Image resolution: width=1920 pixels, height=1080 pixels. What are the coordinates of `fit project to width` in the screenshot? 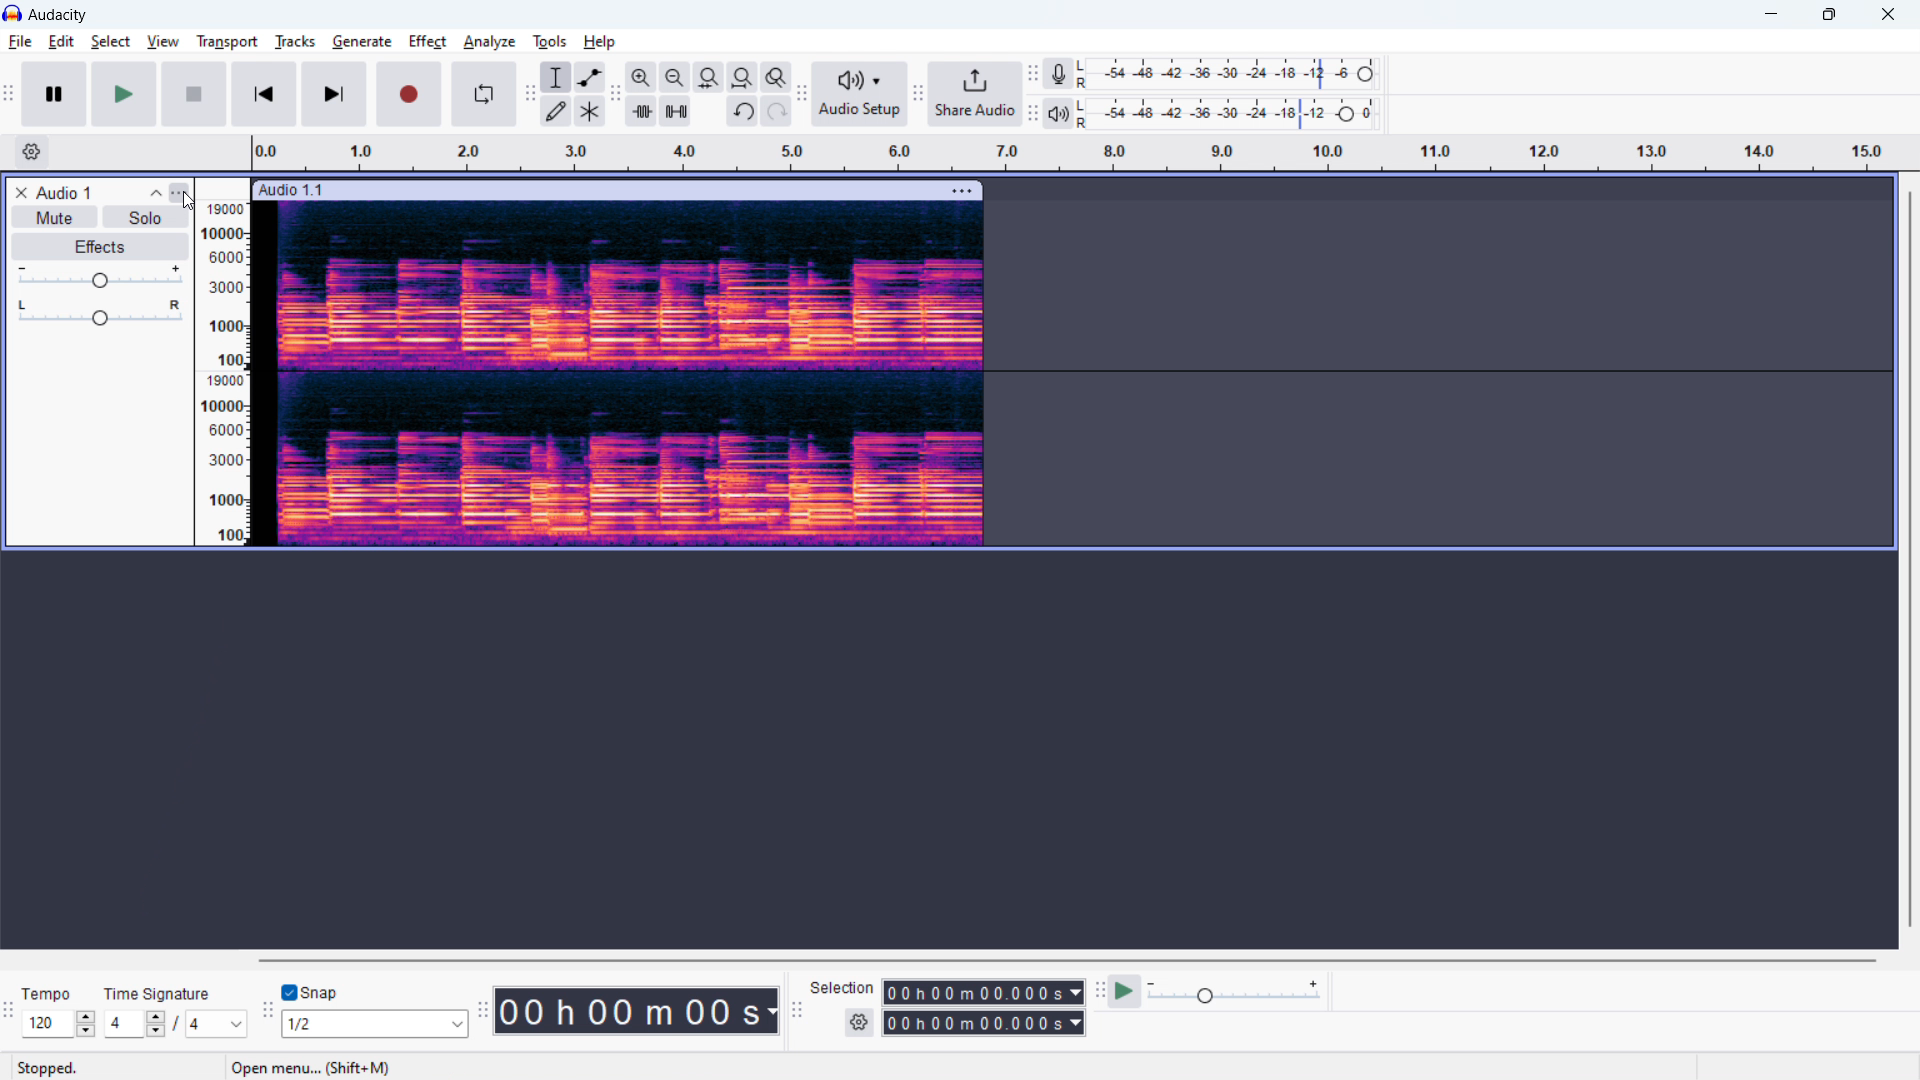 It's located at (742, 76).